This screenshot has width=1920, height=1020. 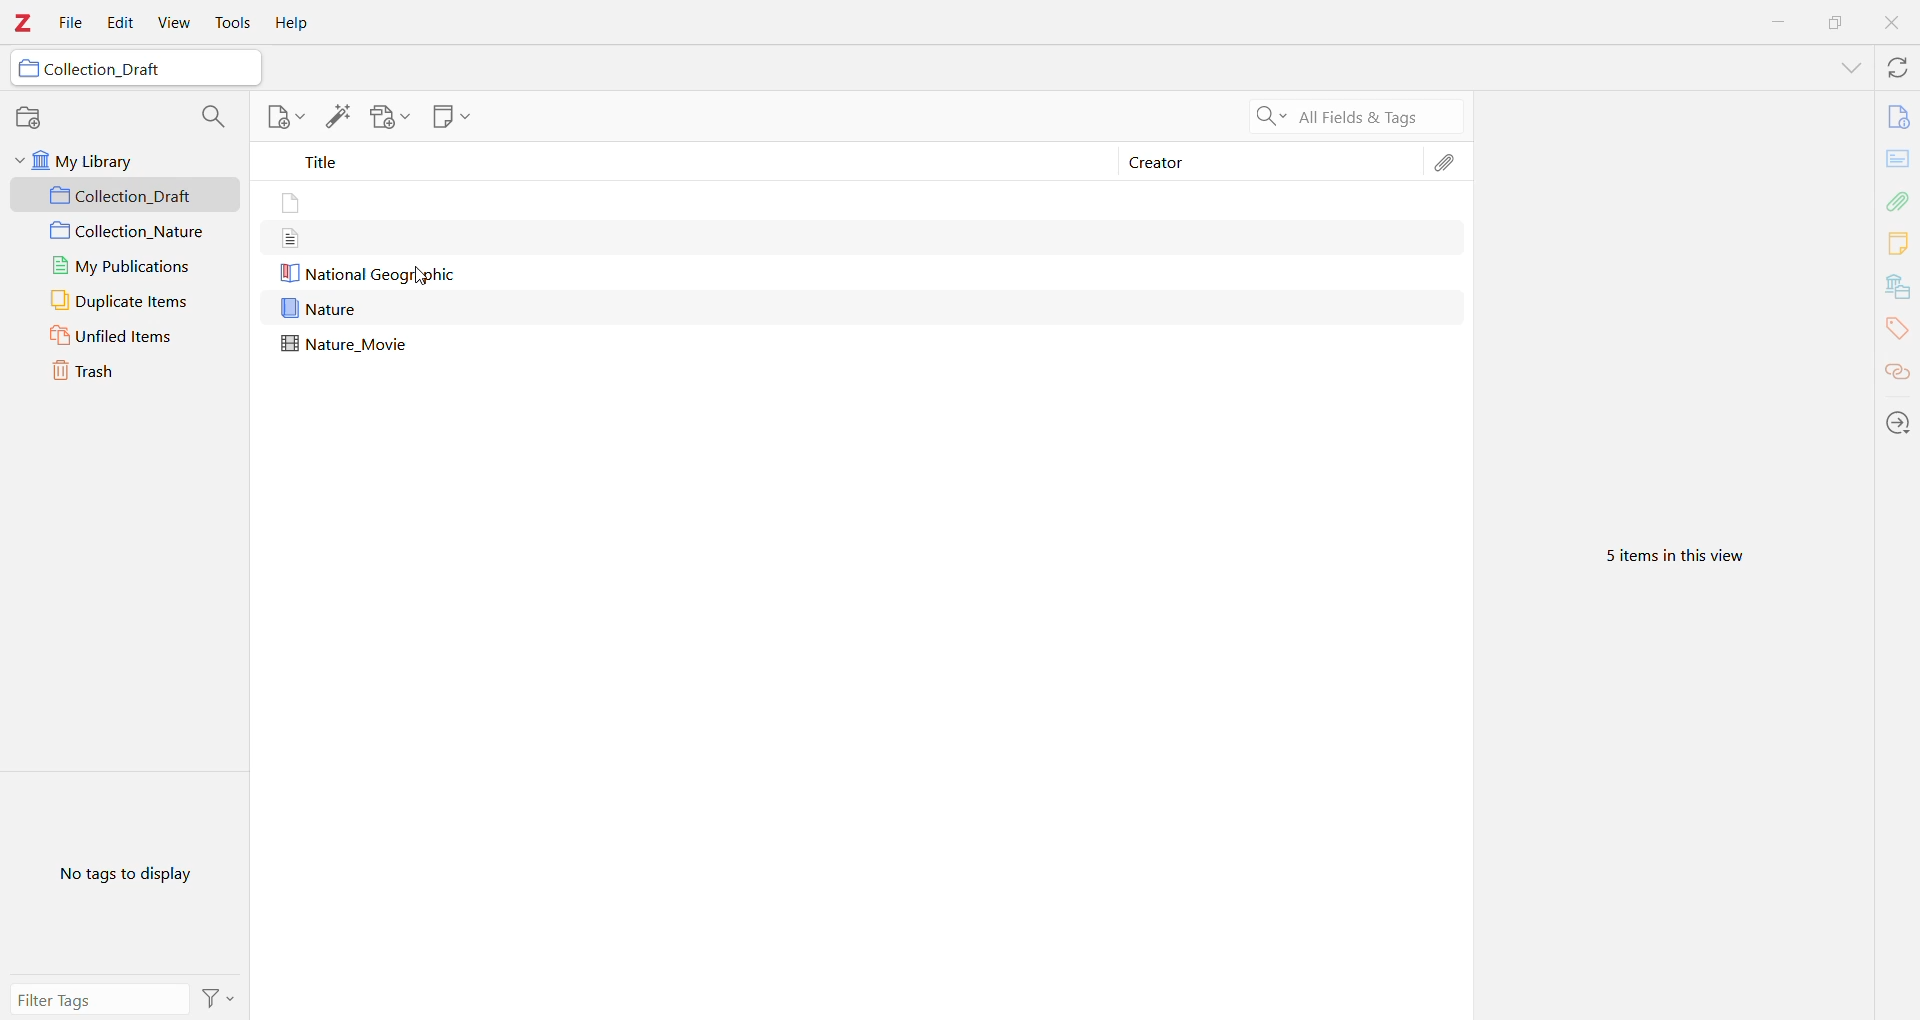 I want to click on View, so click(x=177, y=23).